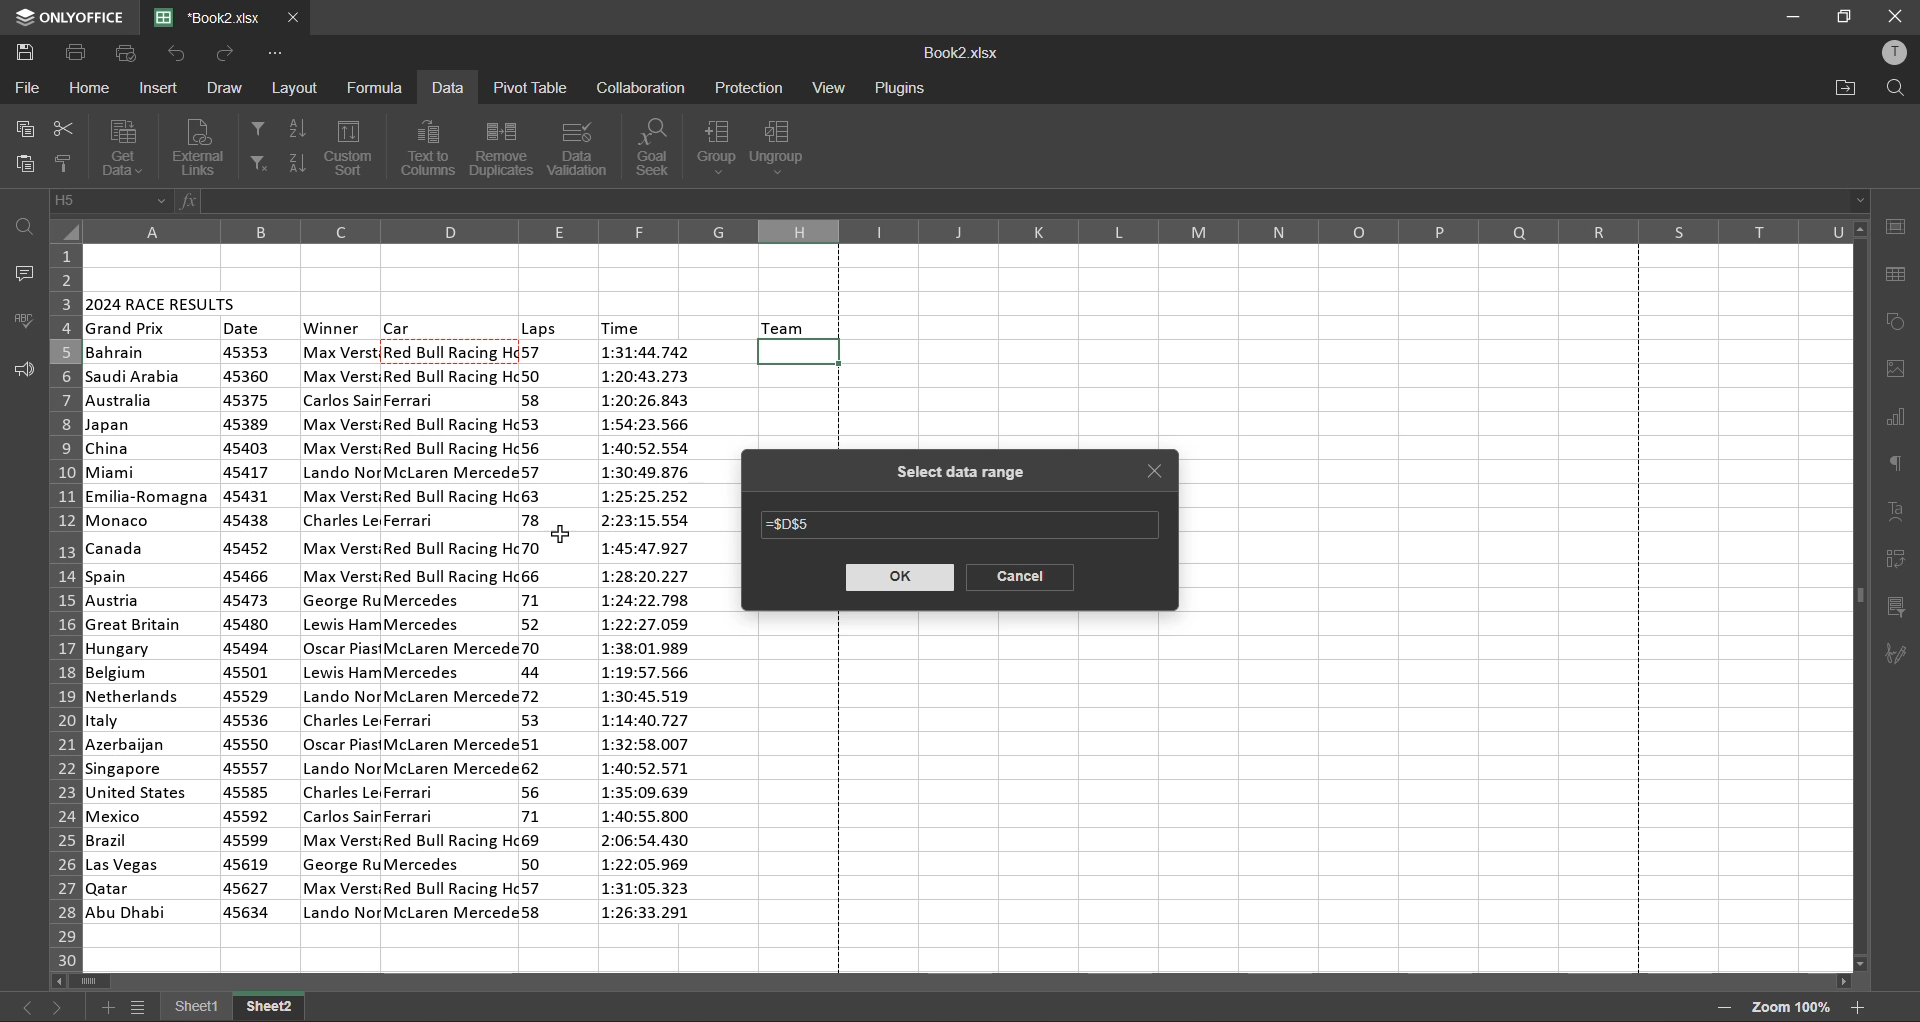  What do you see at coordinates (1019, 577) in the screenshot?
I see `cancel` at bounding box center [1019, 577].